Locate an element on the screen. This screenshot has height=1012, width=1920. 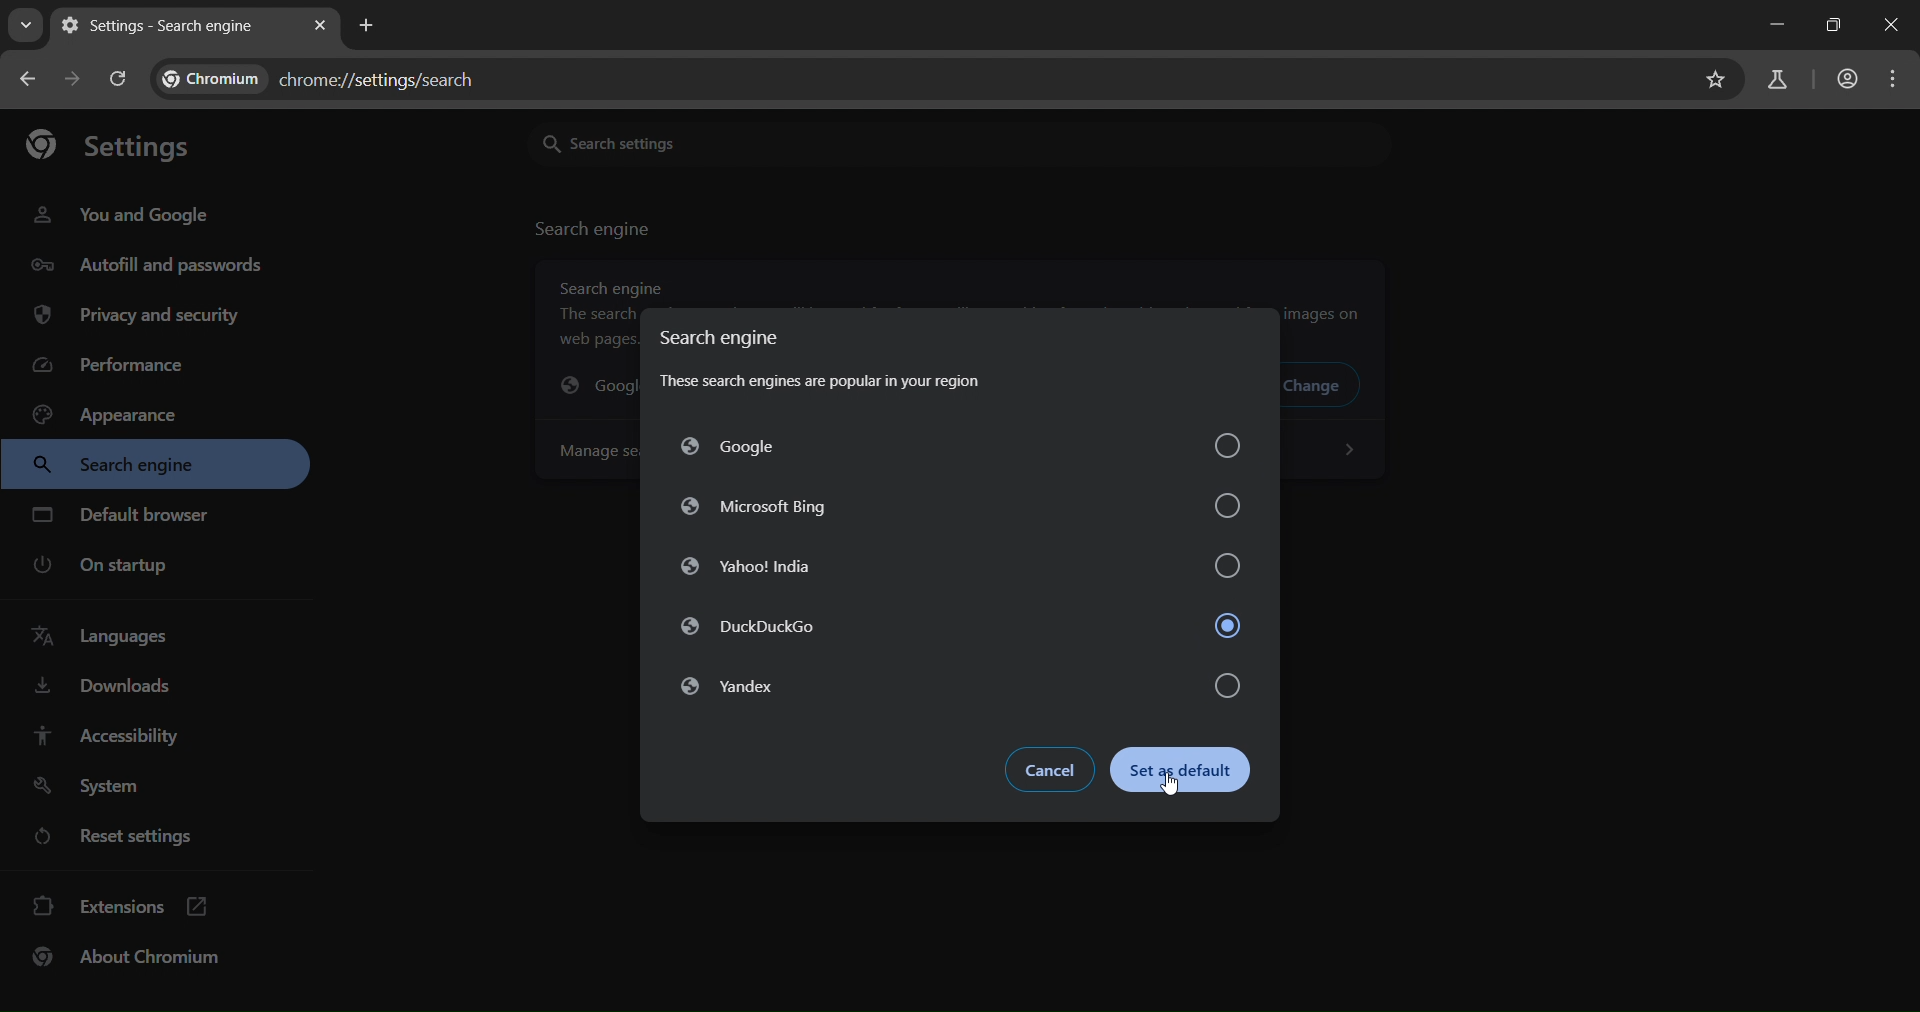
default browser is located at coordinates (124, 514).